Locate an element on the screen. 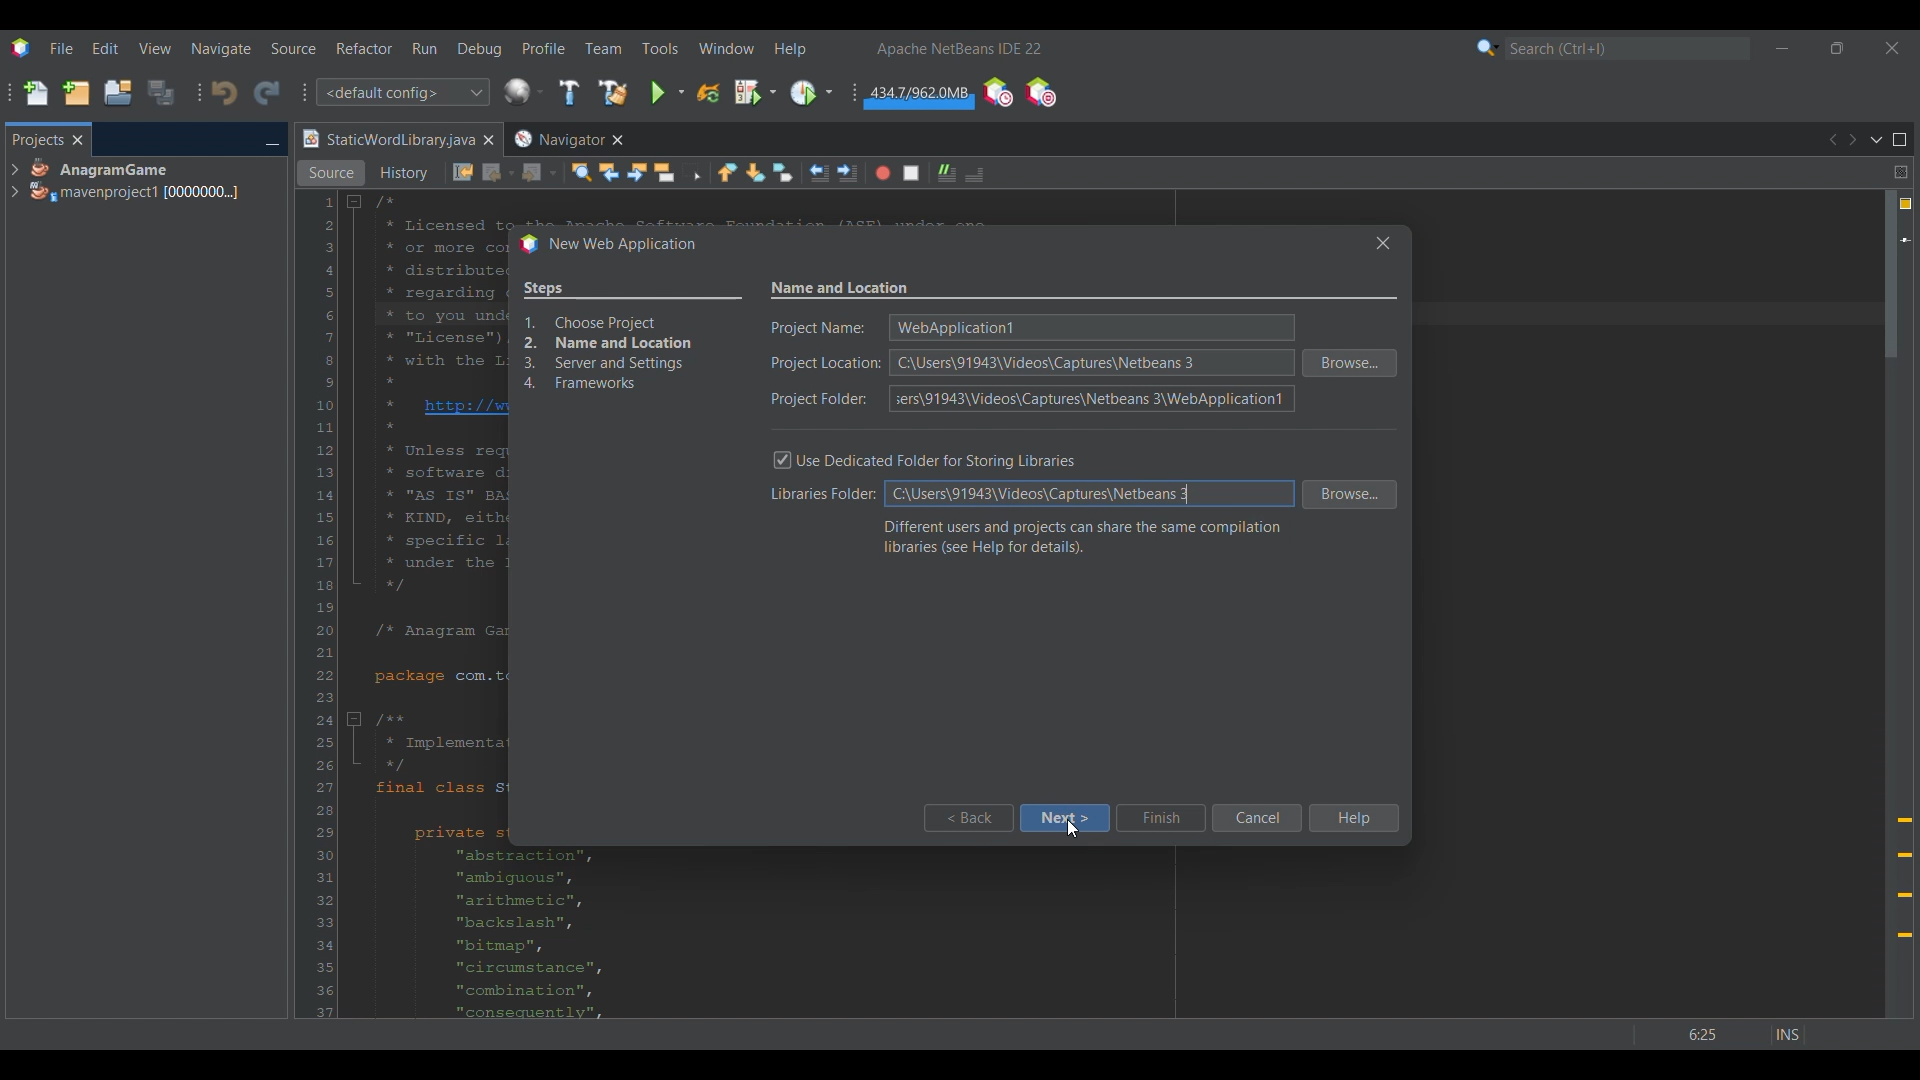 The image size is (1920, 1080). Reload is located at coordinates (708, 93).